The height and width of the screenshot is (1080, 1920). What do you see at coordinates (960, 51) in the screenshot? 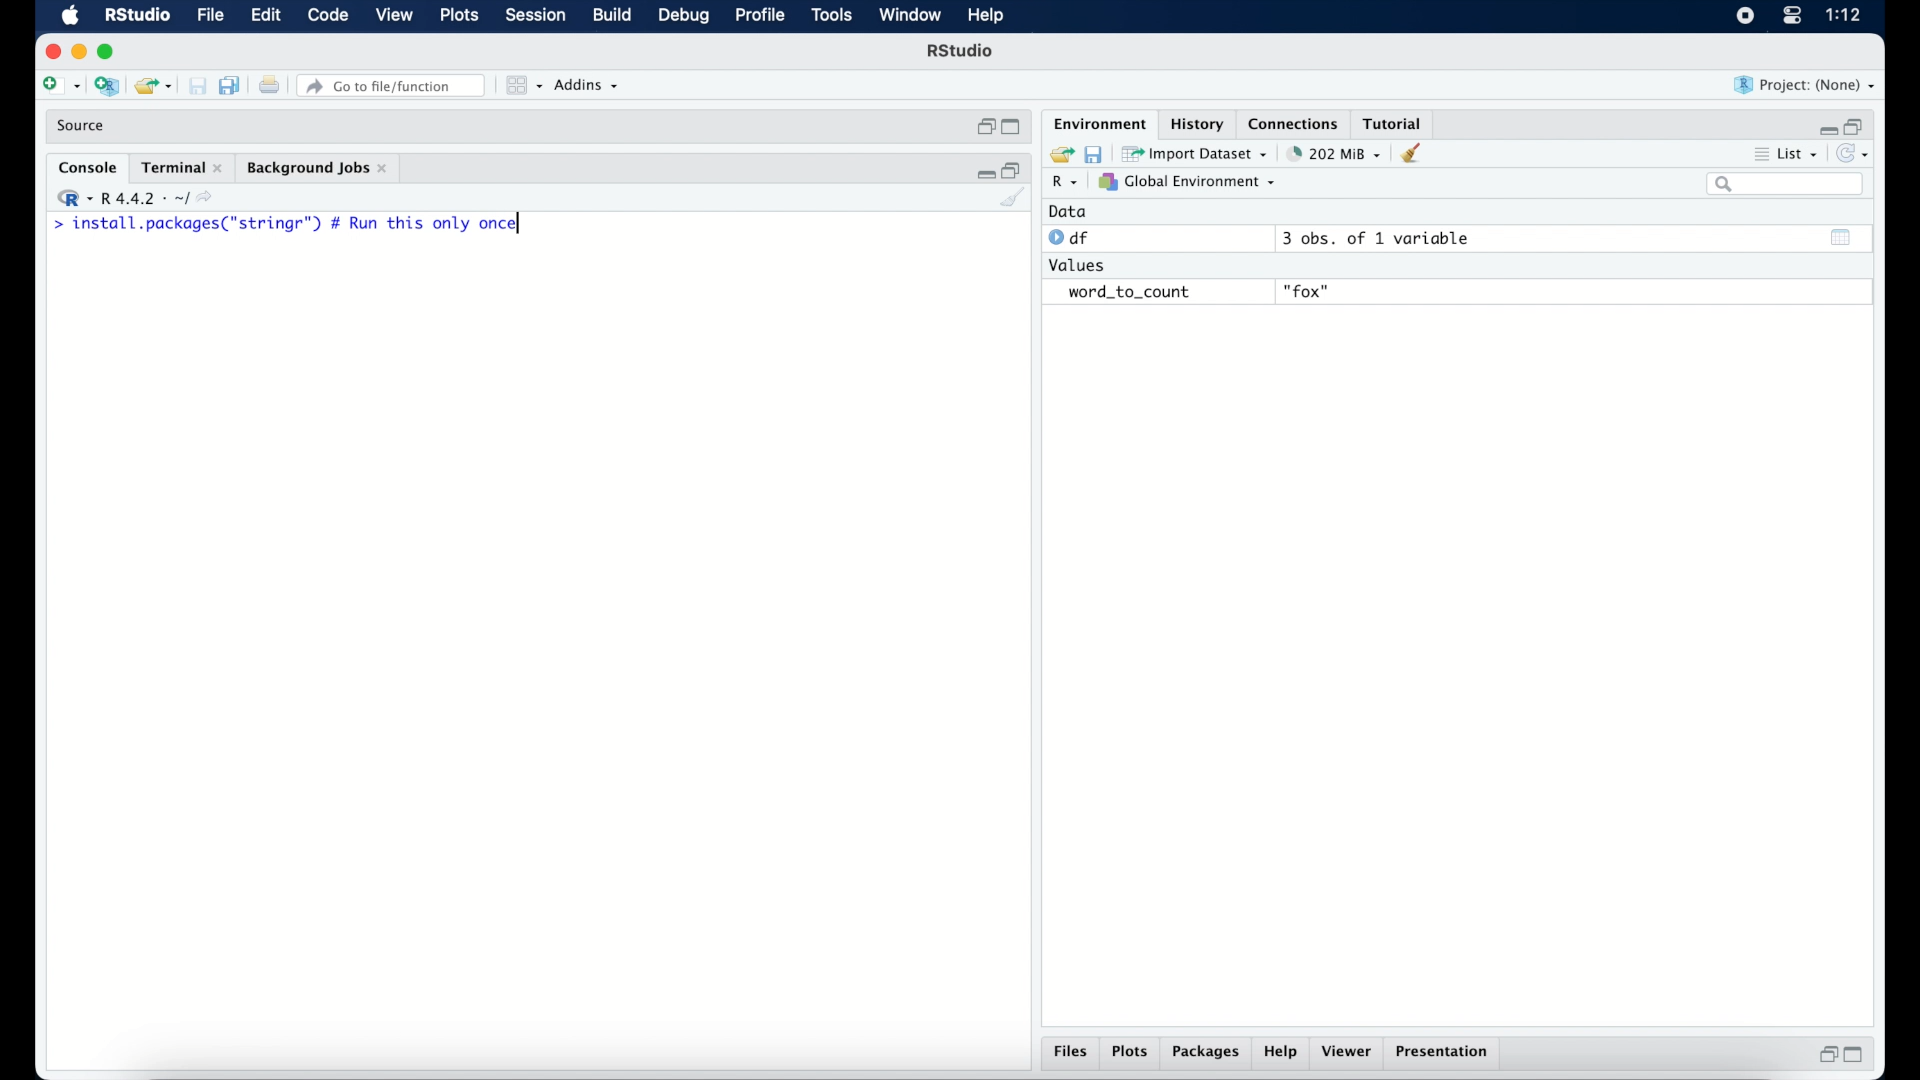
I see `R studio` at bounding box center [960, 51].